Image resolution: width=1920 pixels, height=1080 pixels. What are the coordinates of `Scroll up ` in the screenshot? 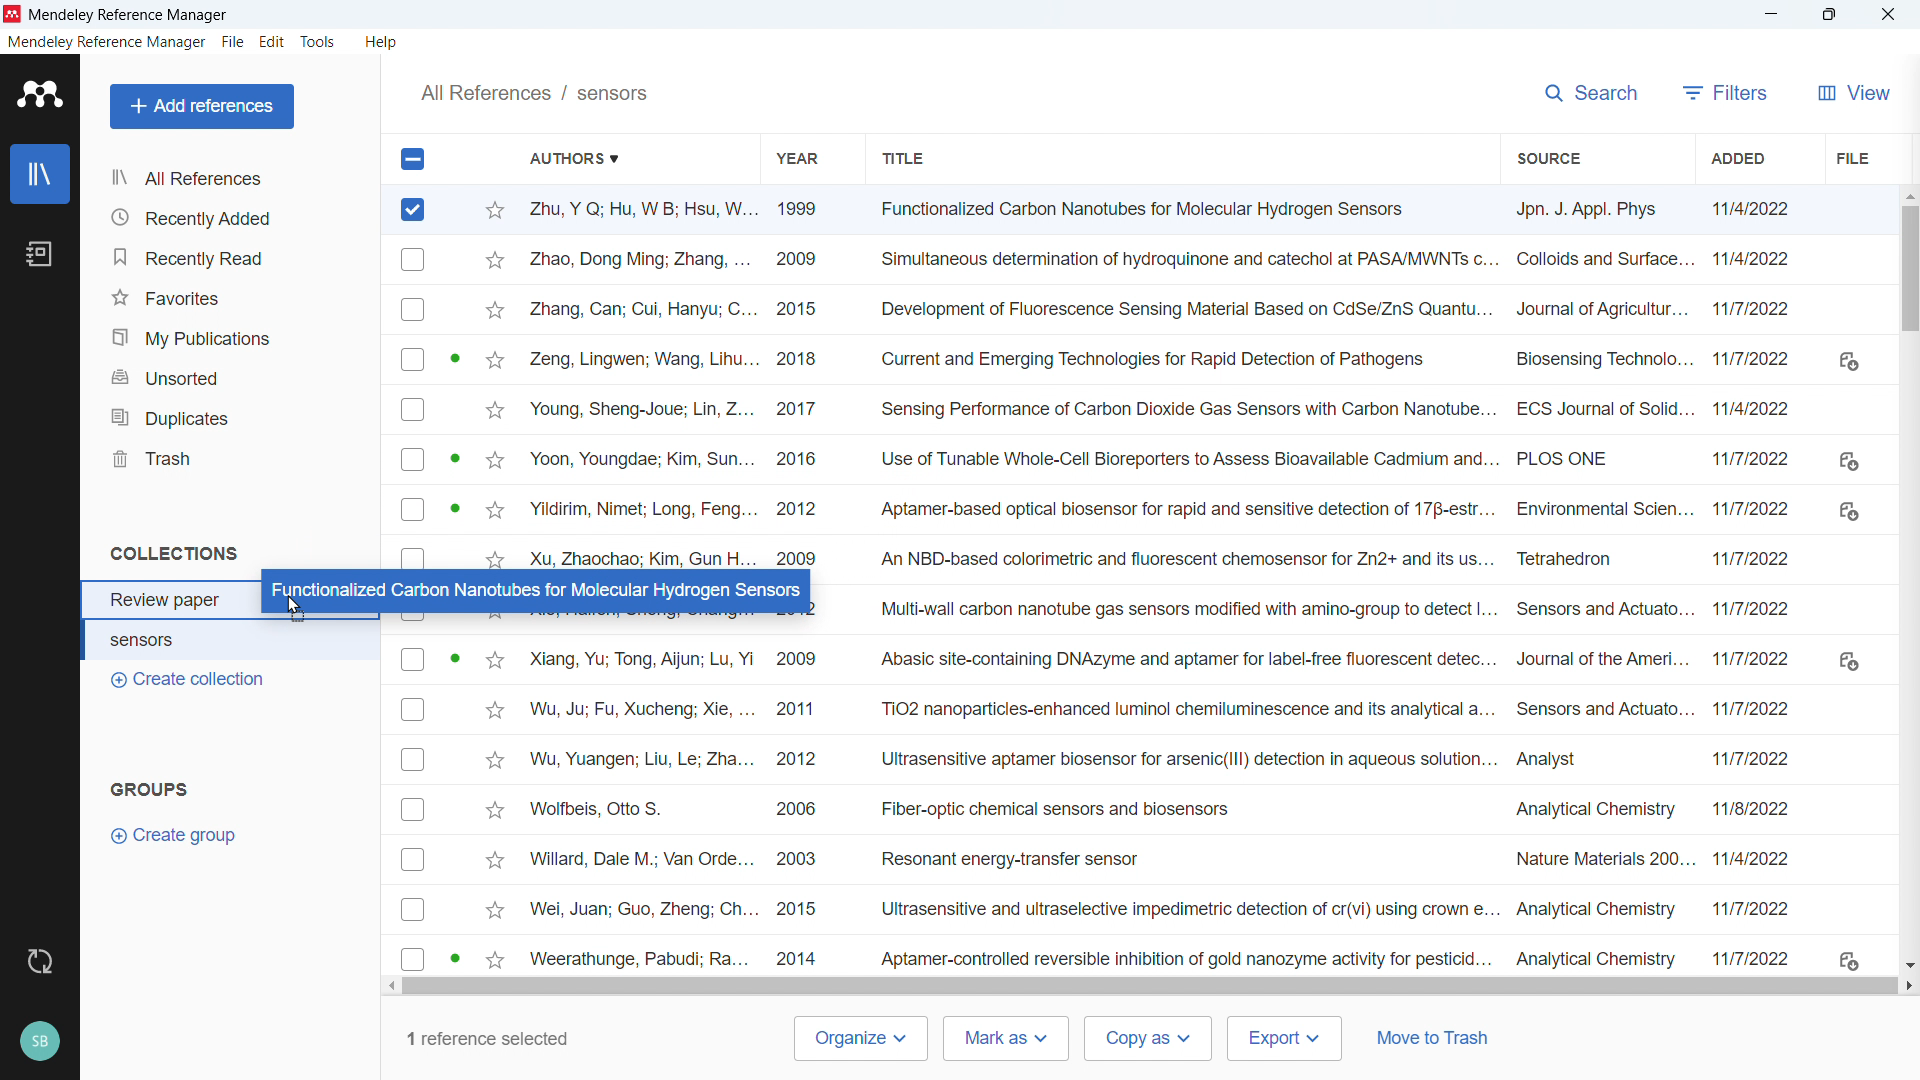 It's located at (1908, 194).